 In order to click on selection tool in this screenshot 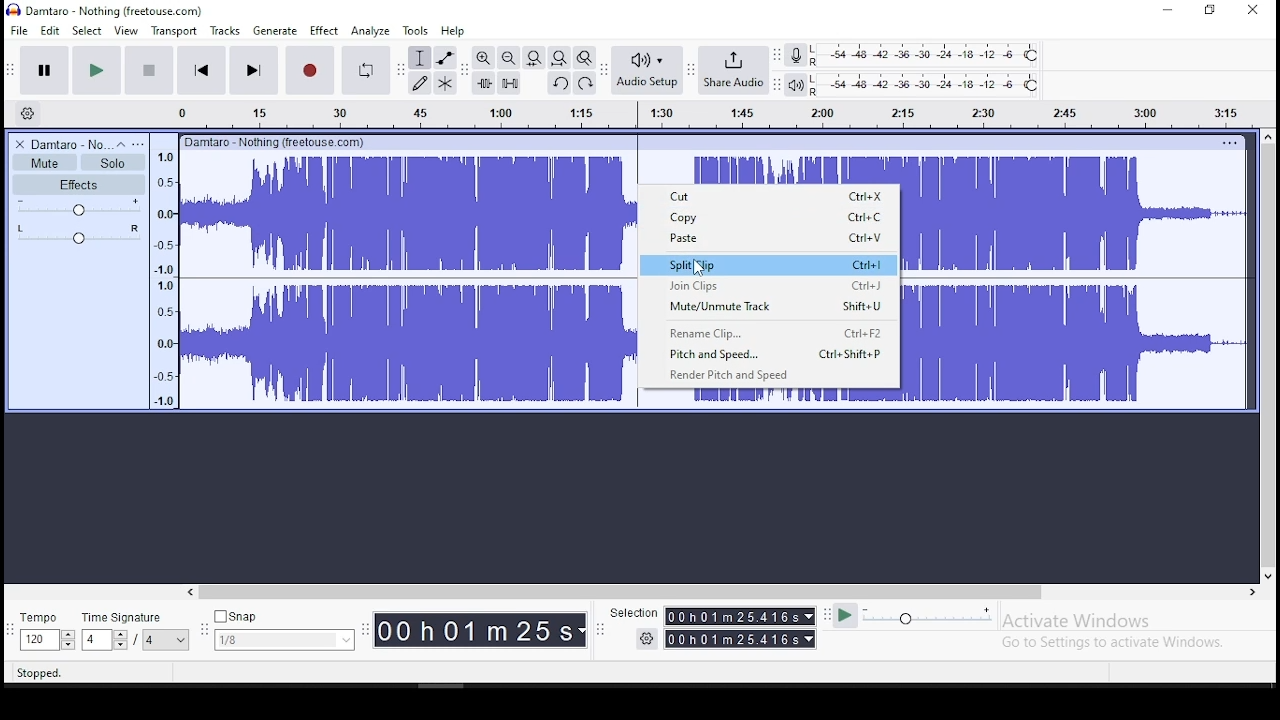, I will do `click(418, 57)`.